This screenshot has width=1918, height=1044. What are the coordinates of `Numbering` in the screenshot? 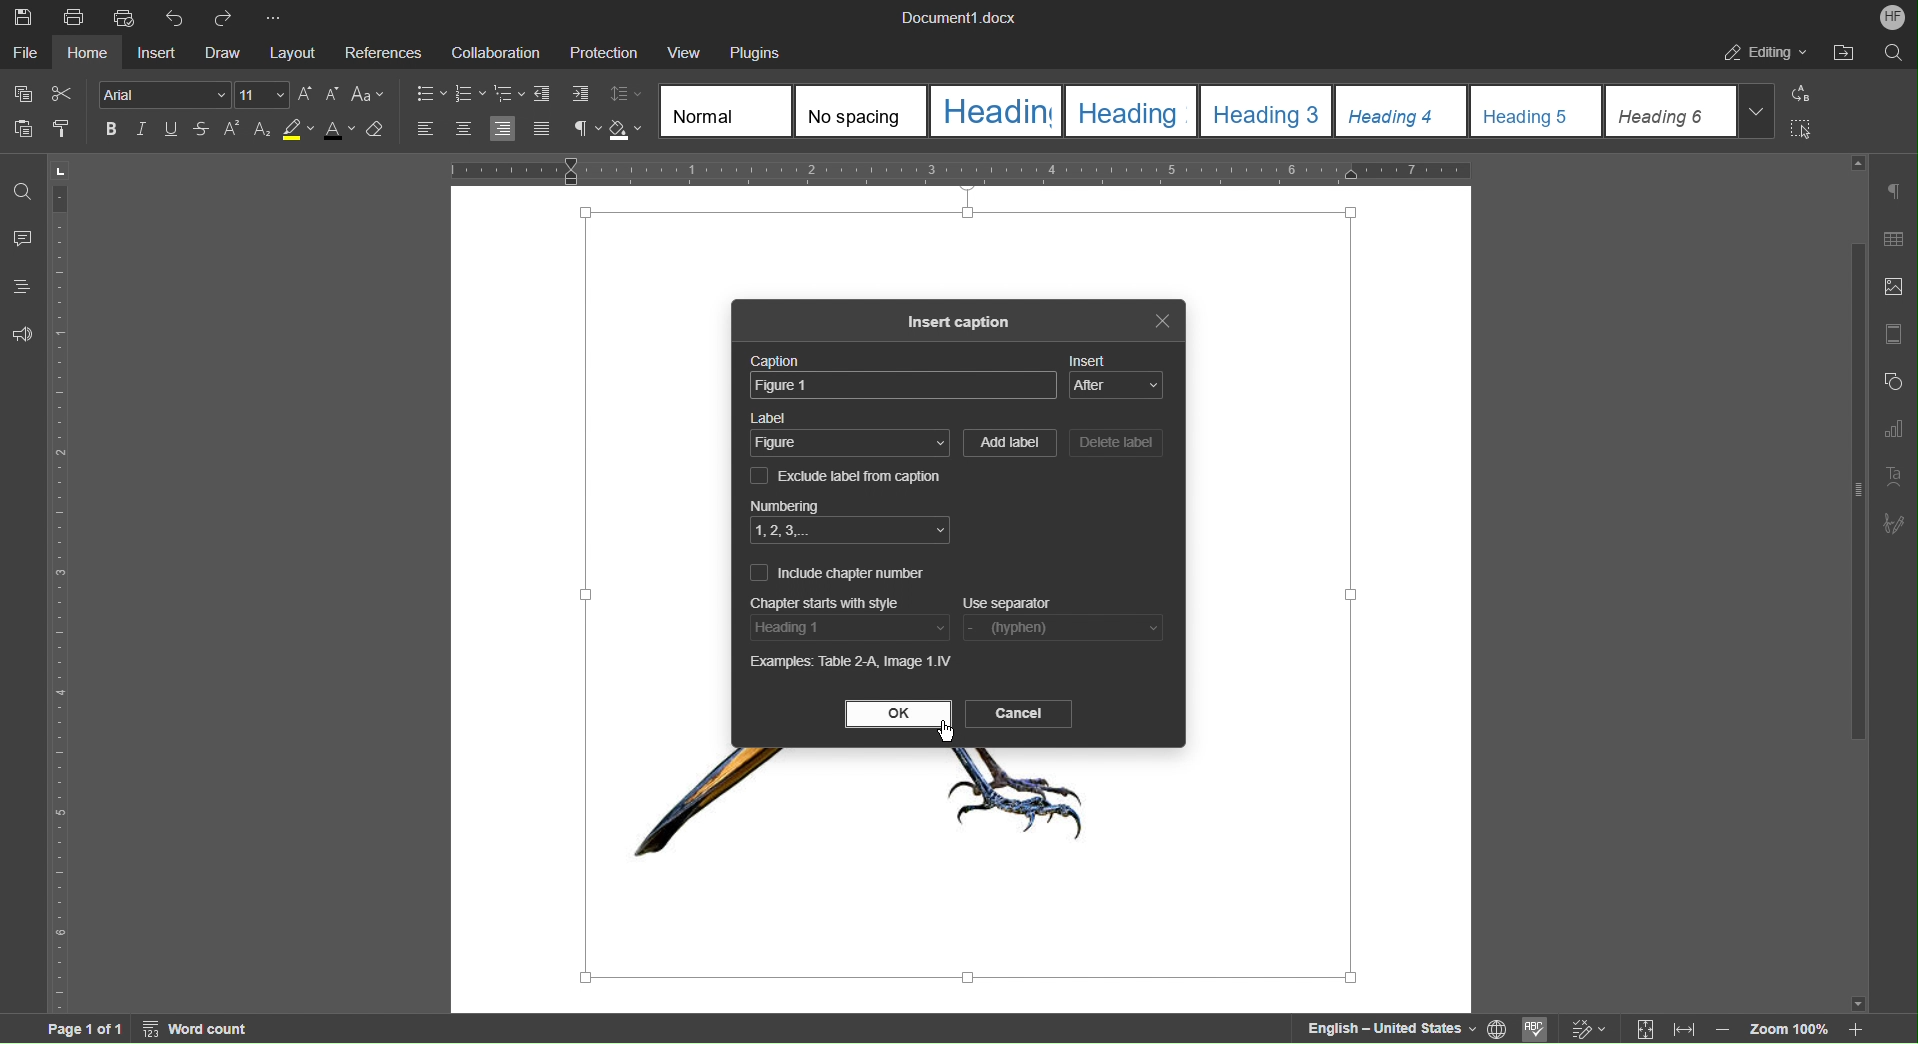 It's located at (785, 505).